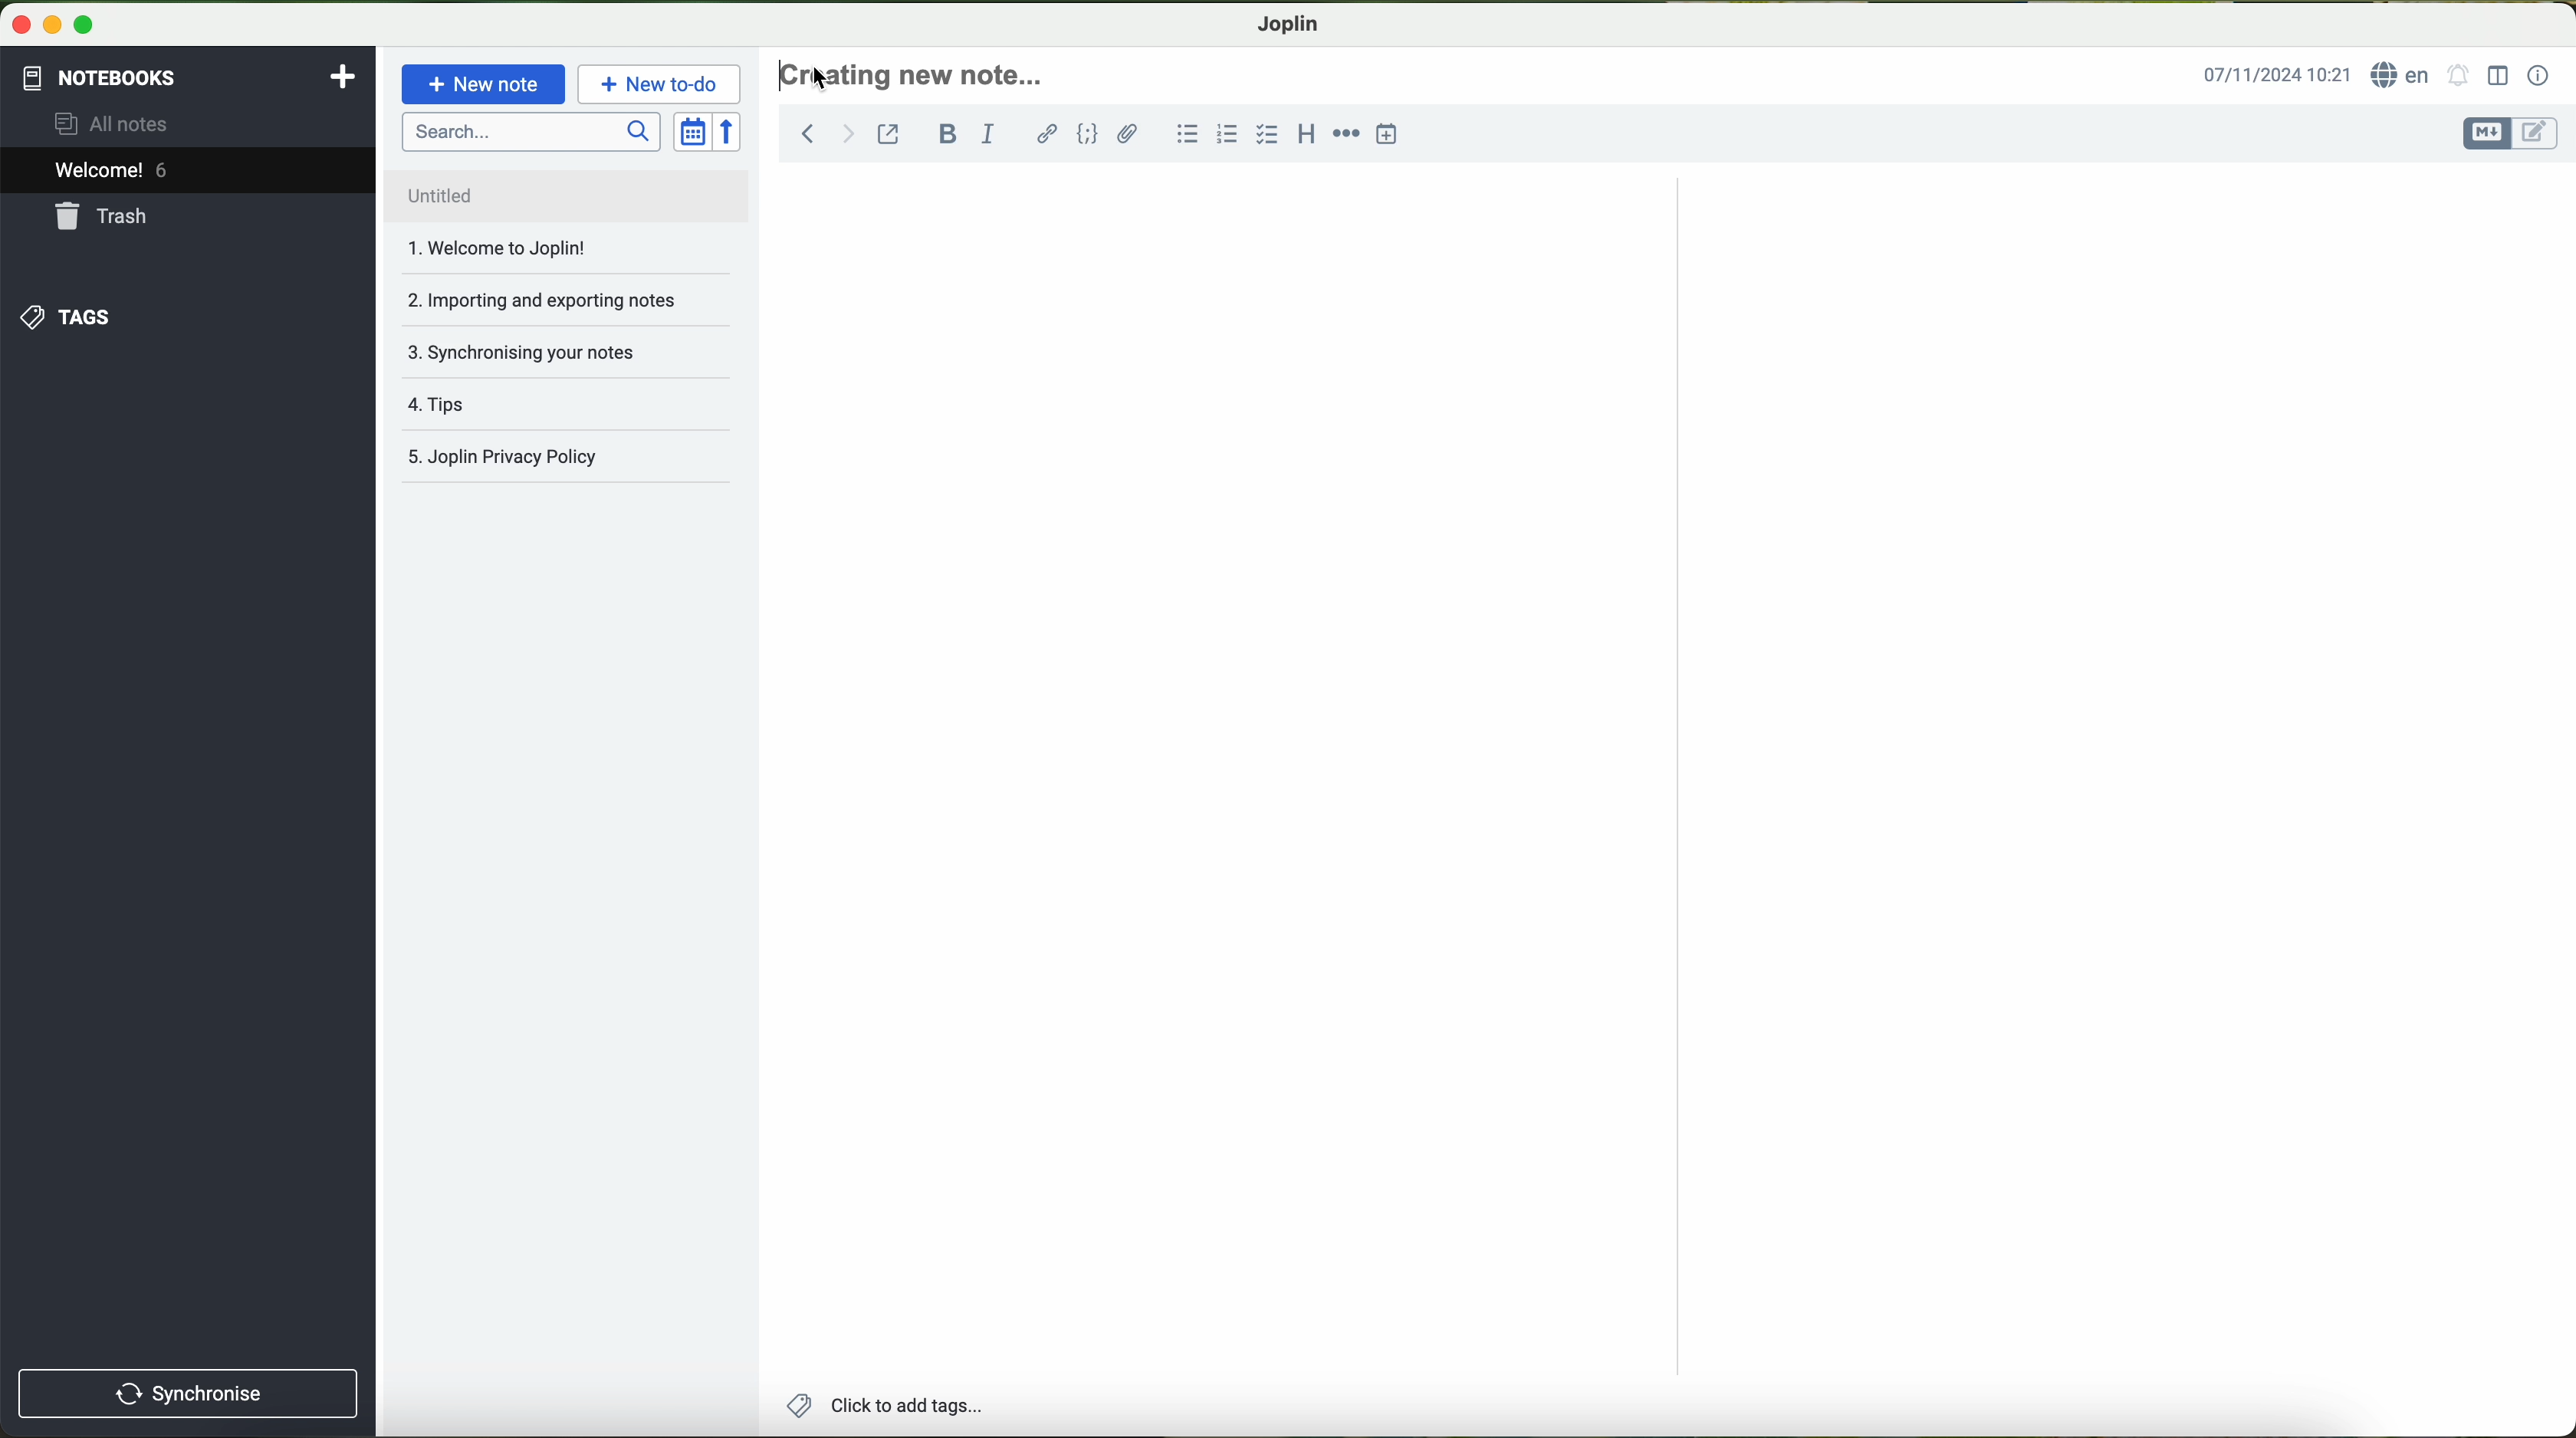 The height and width of the screenshot is (1438, 2576). What do you see at coordinates (2459, 74) in the screenshot?
I see `set alarm` at bounding box center [2459, 74].